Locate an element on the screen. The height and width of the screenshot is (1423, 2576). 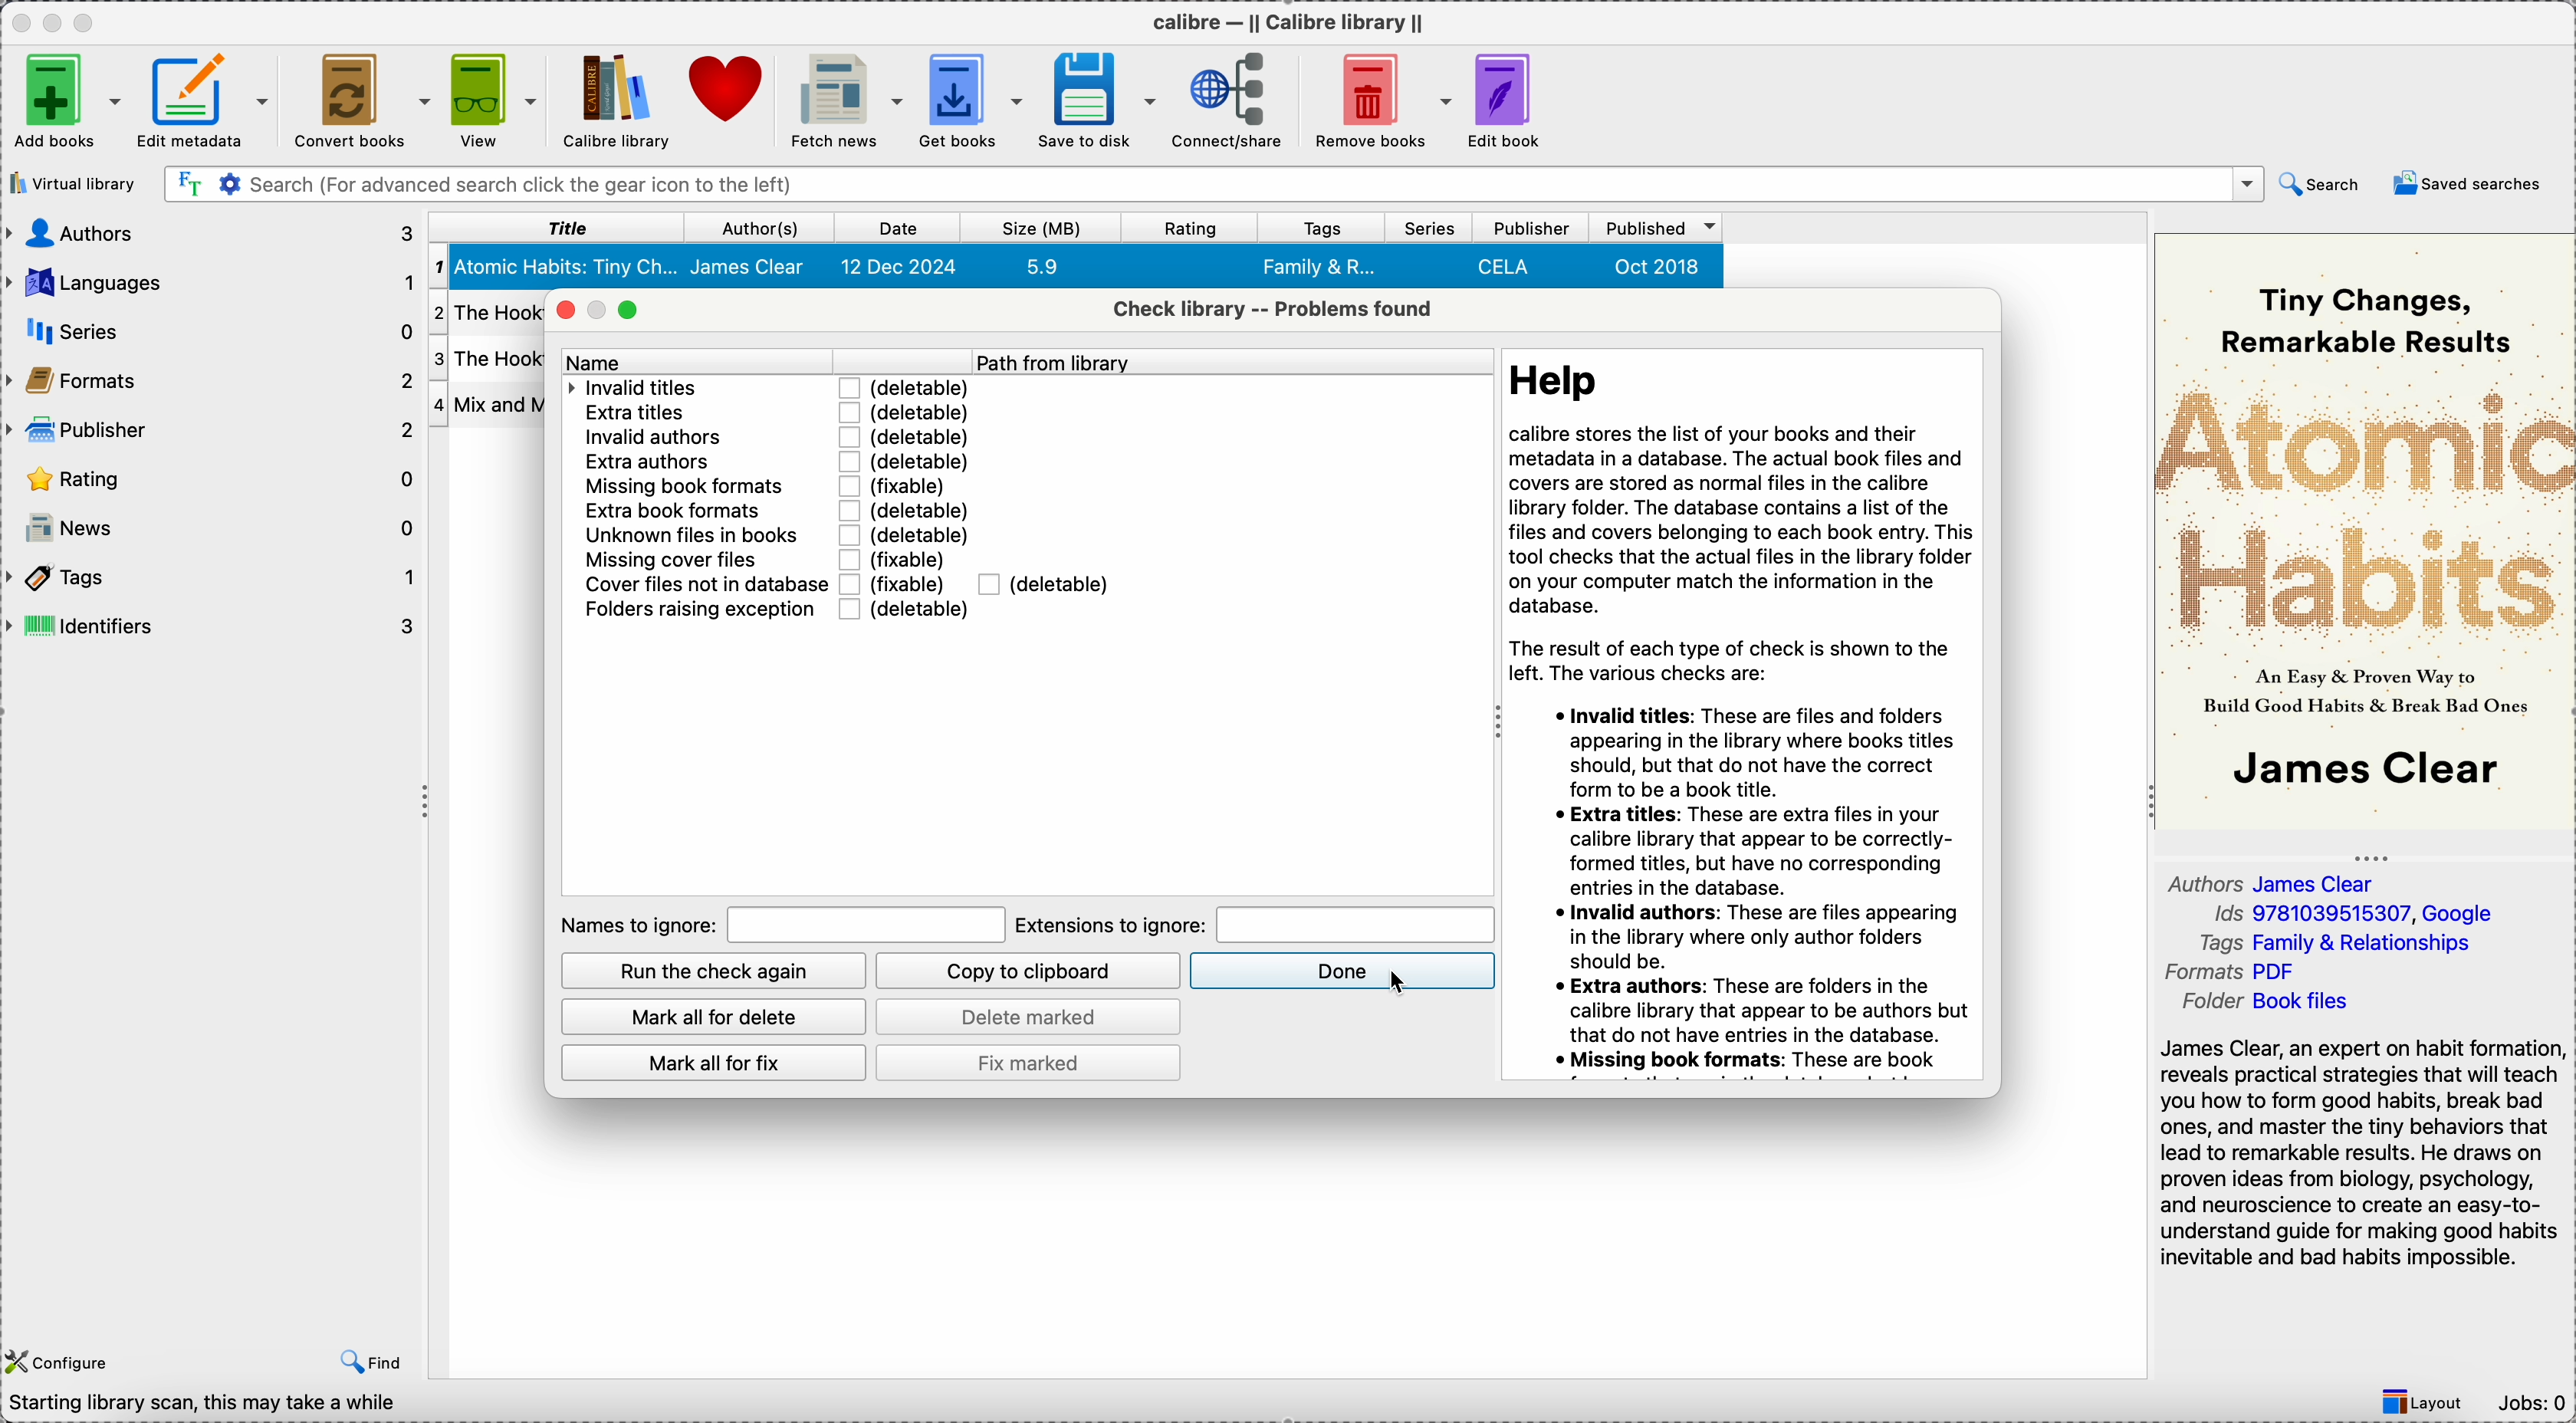
missing book formats is located at coordinates (686, 486).